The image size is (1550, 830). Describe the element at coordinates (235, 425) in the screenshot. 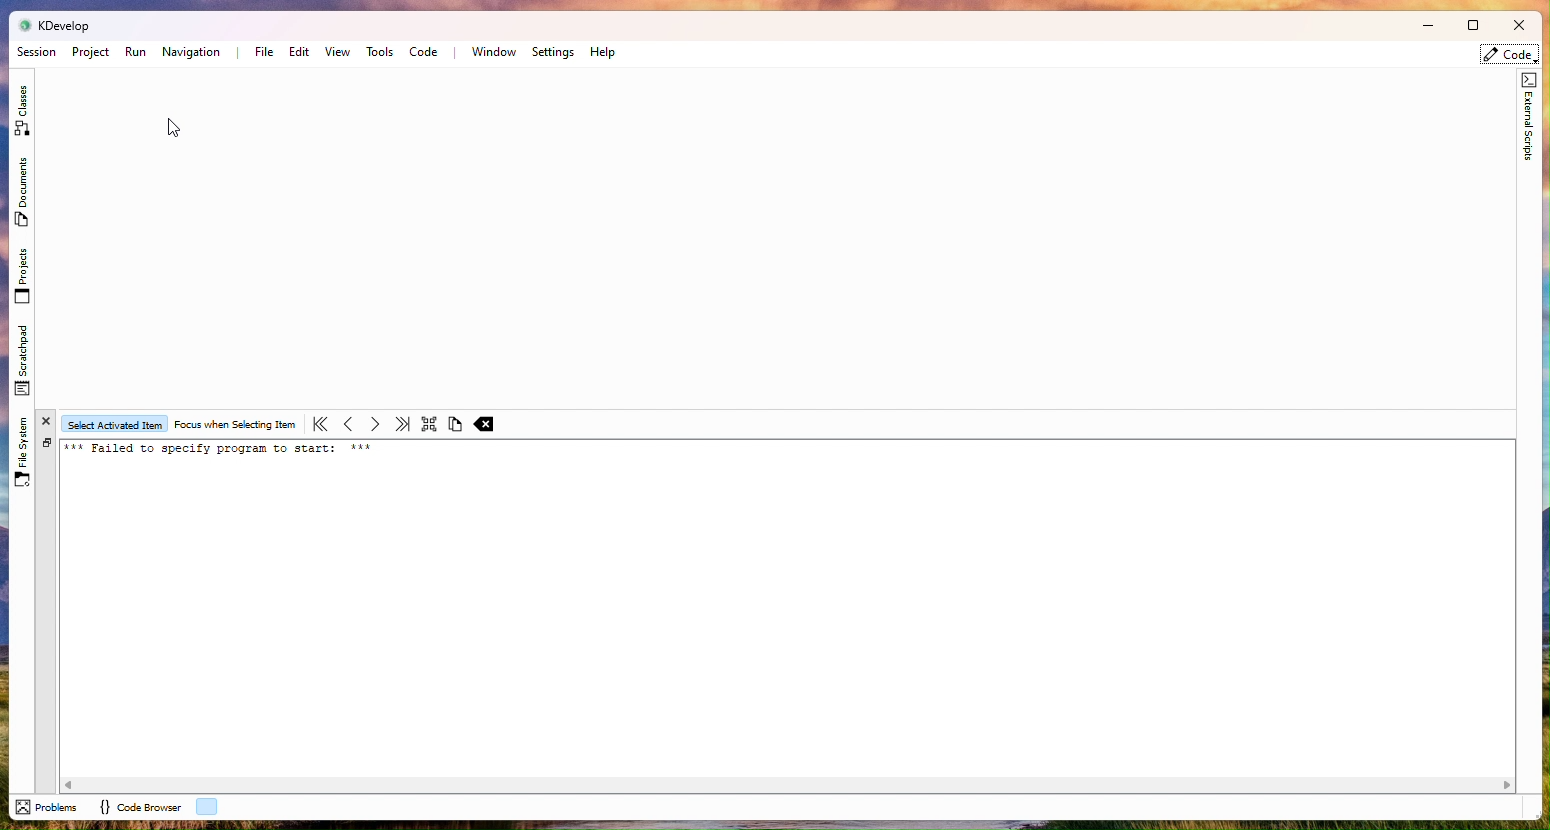

I see `Focus` at that location.